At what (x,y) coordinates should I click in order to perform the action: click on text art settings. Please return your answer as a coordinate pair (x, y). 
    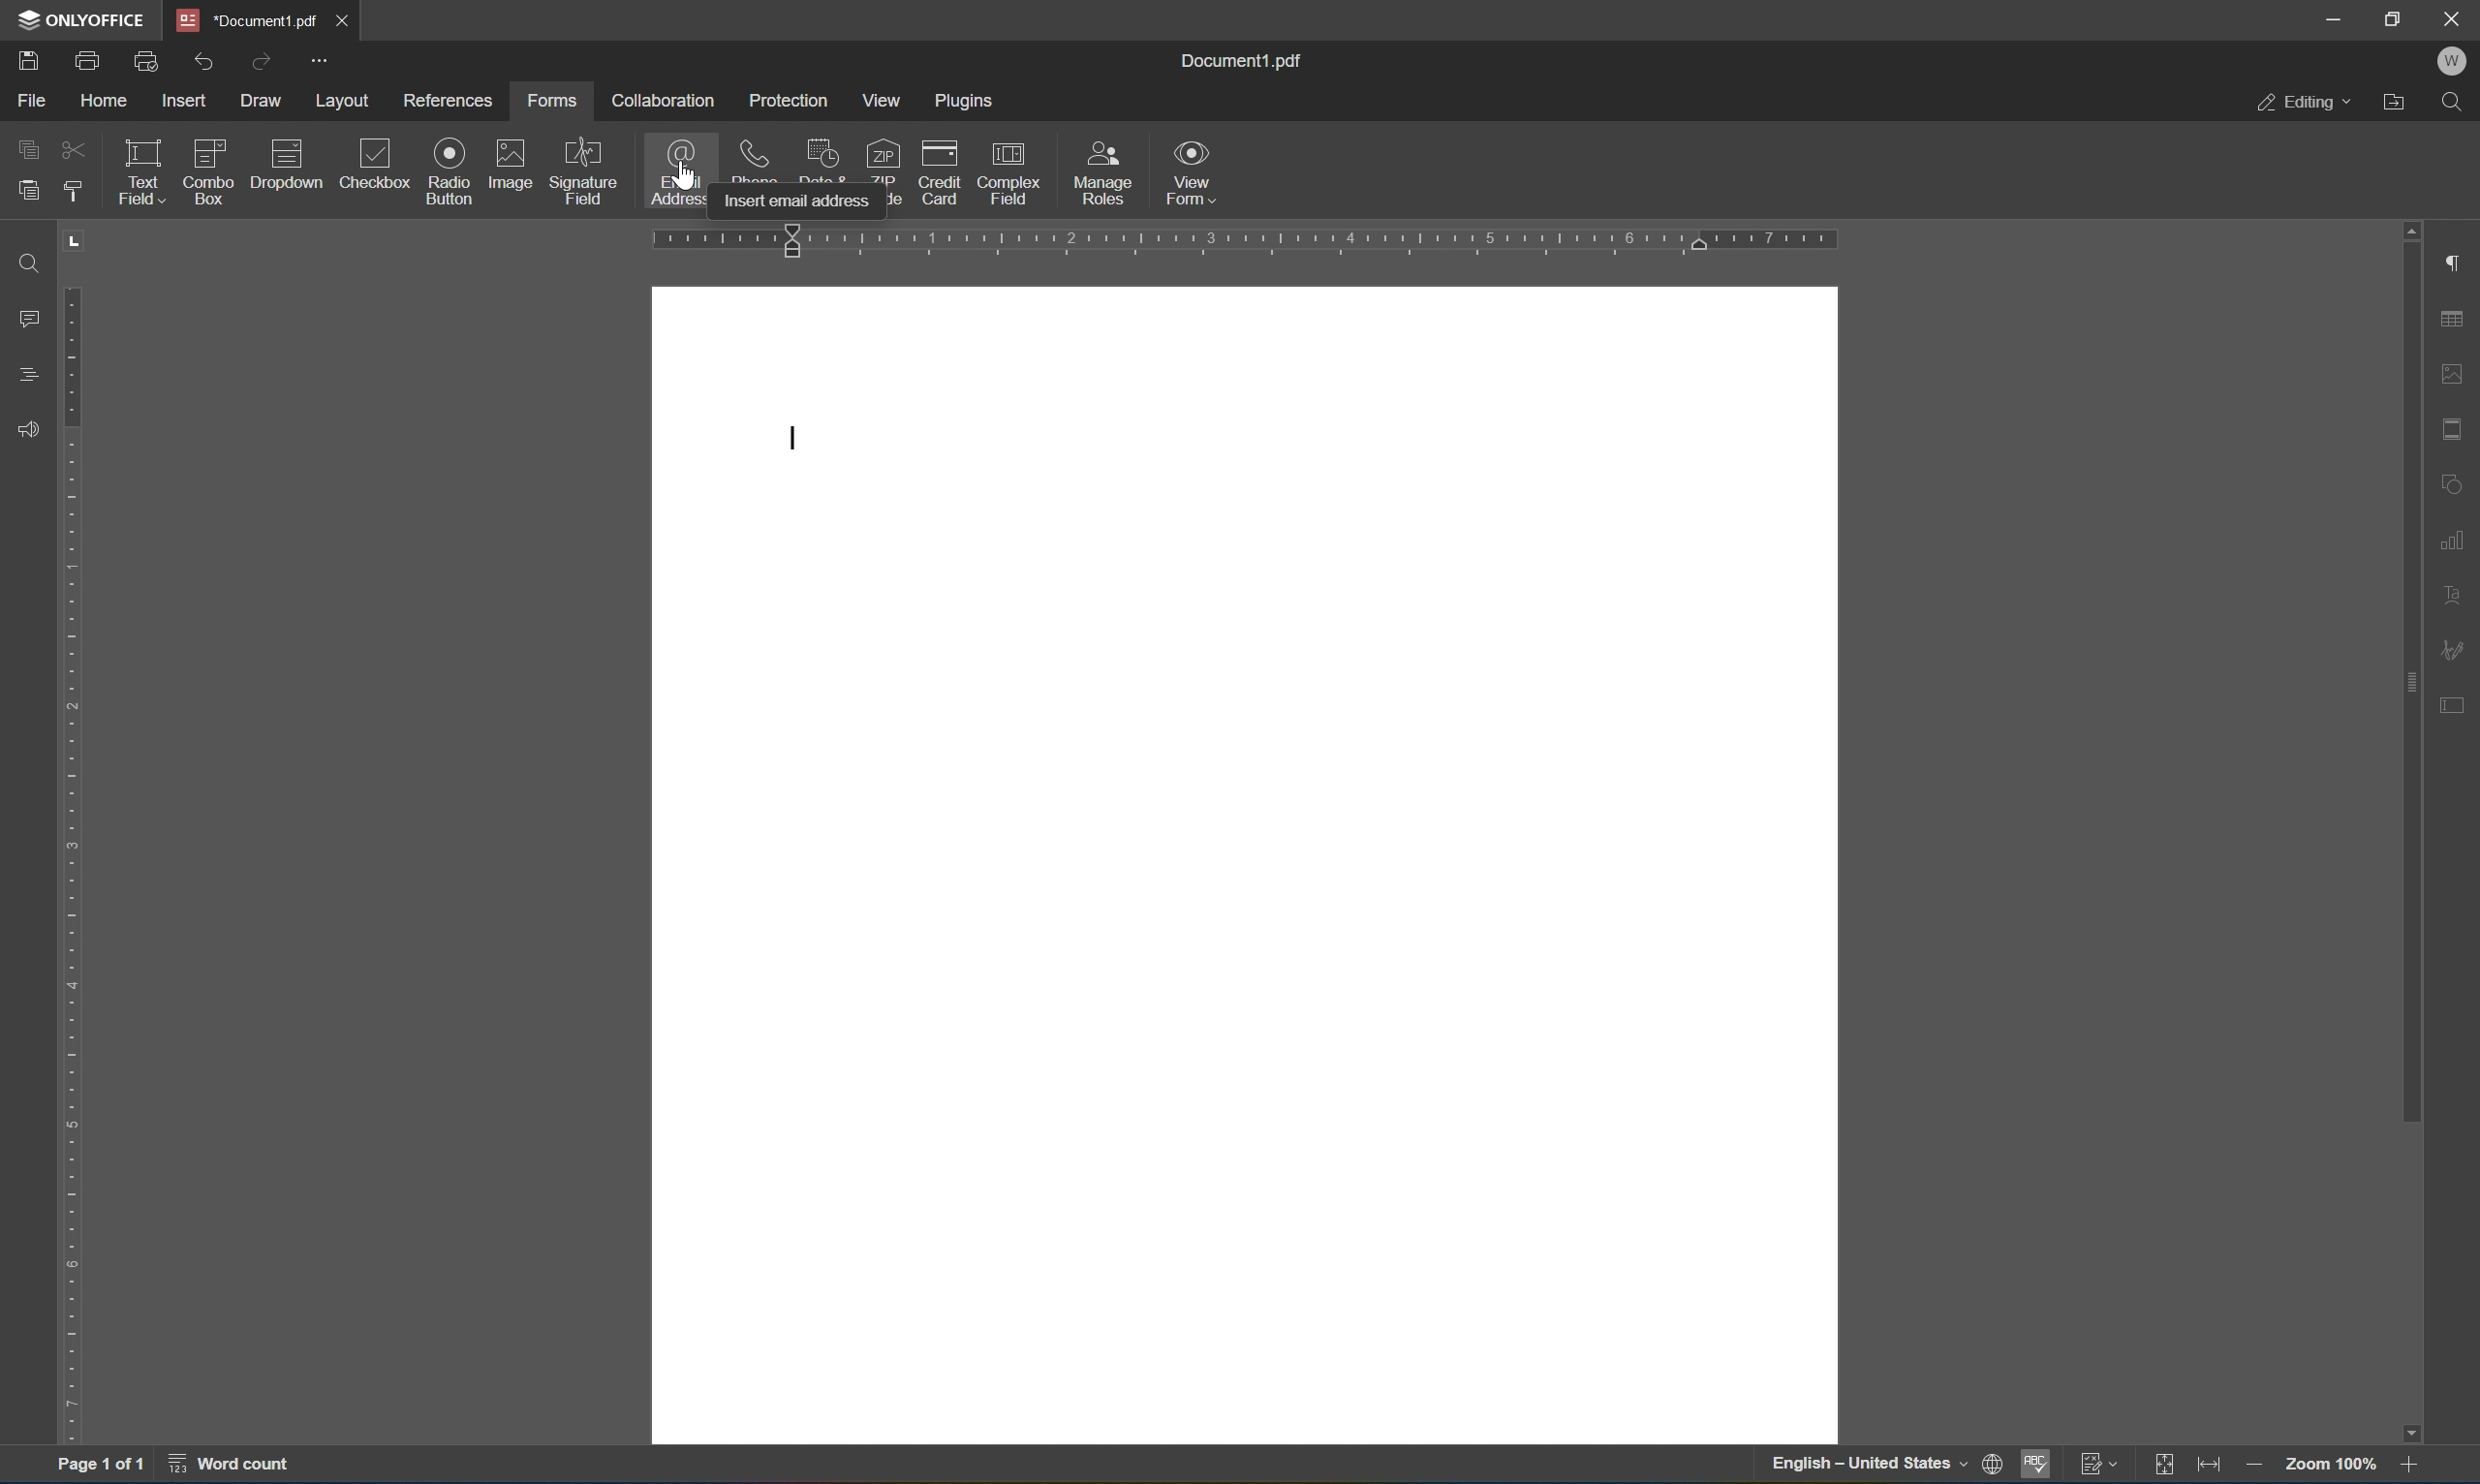
    Looking at the image, I should click on (2461, 593).